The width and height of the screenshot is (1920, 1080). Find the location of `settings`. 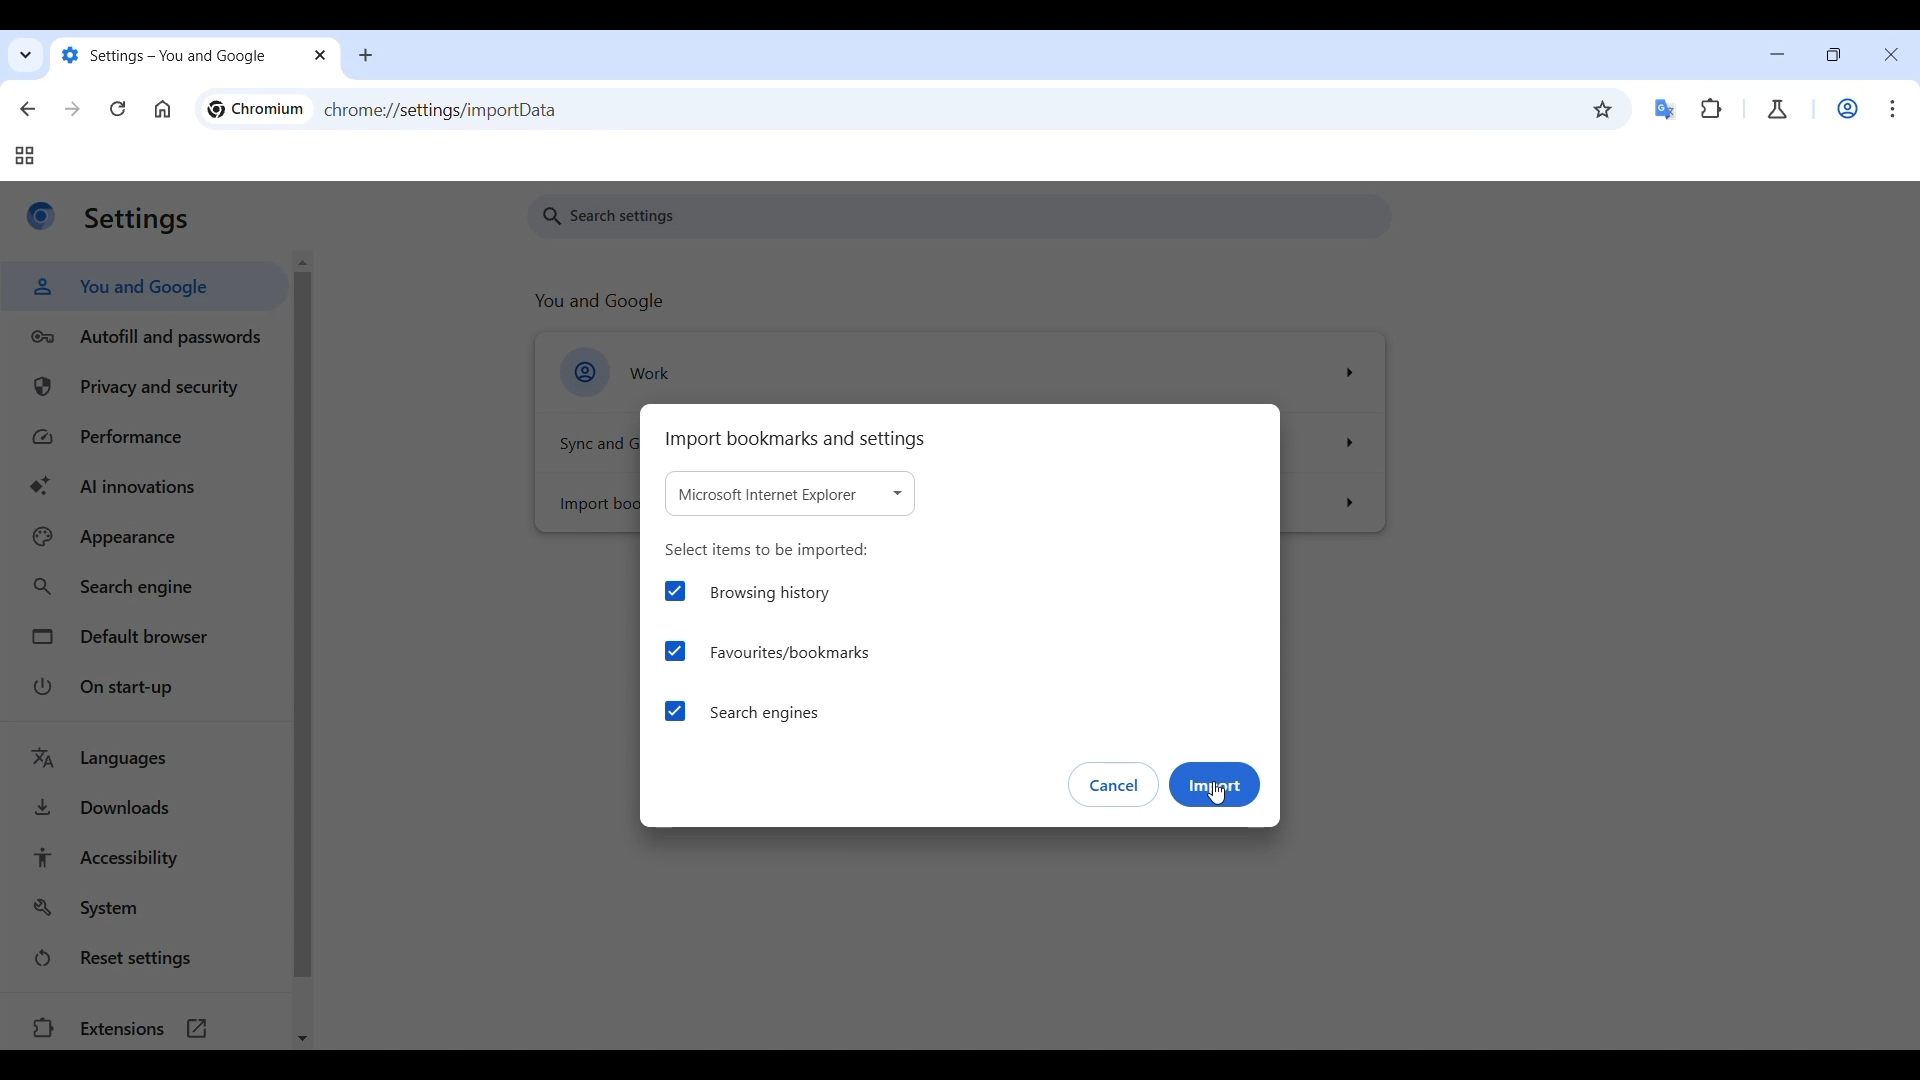

settings is located at coordinates (137, 220).